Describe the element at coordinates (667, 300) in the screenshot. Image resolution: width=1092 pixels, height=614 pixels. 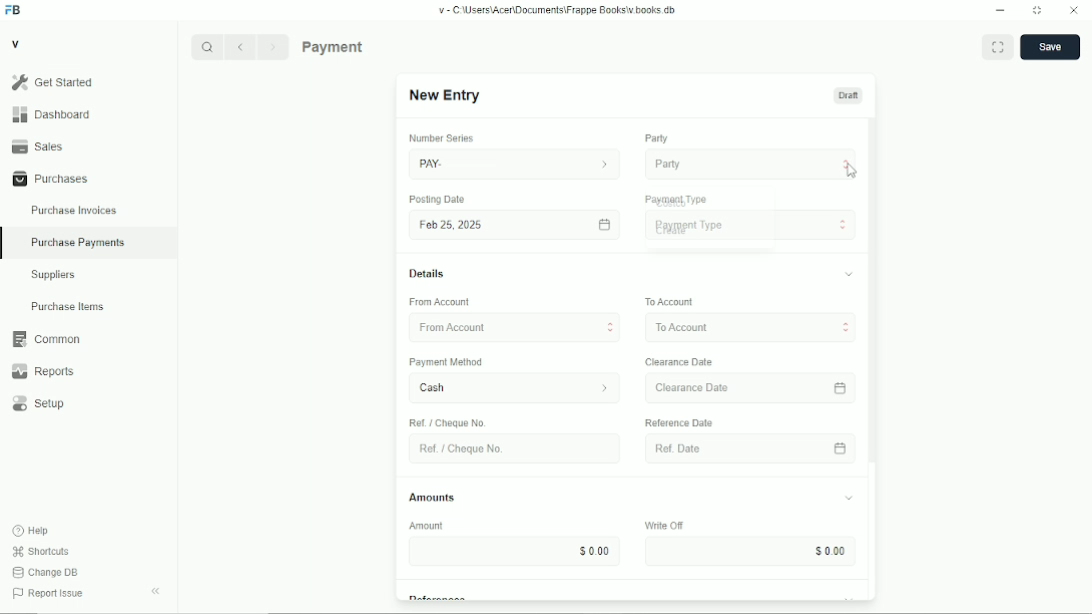
I see `To Account` at that location.